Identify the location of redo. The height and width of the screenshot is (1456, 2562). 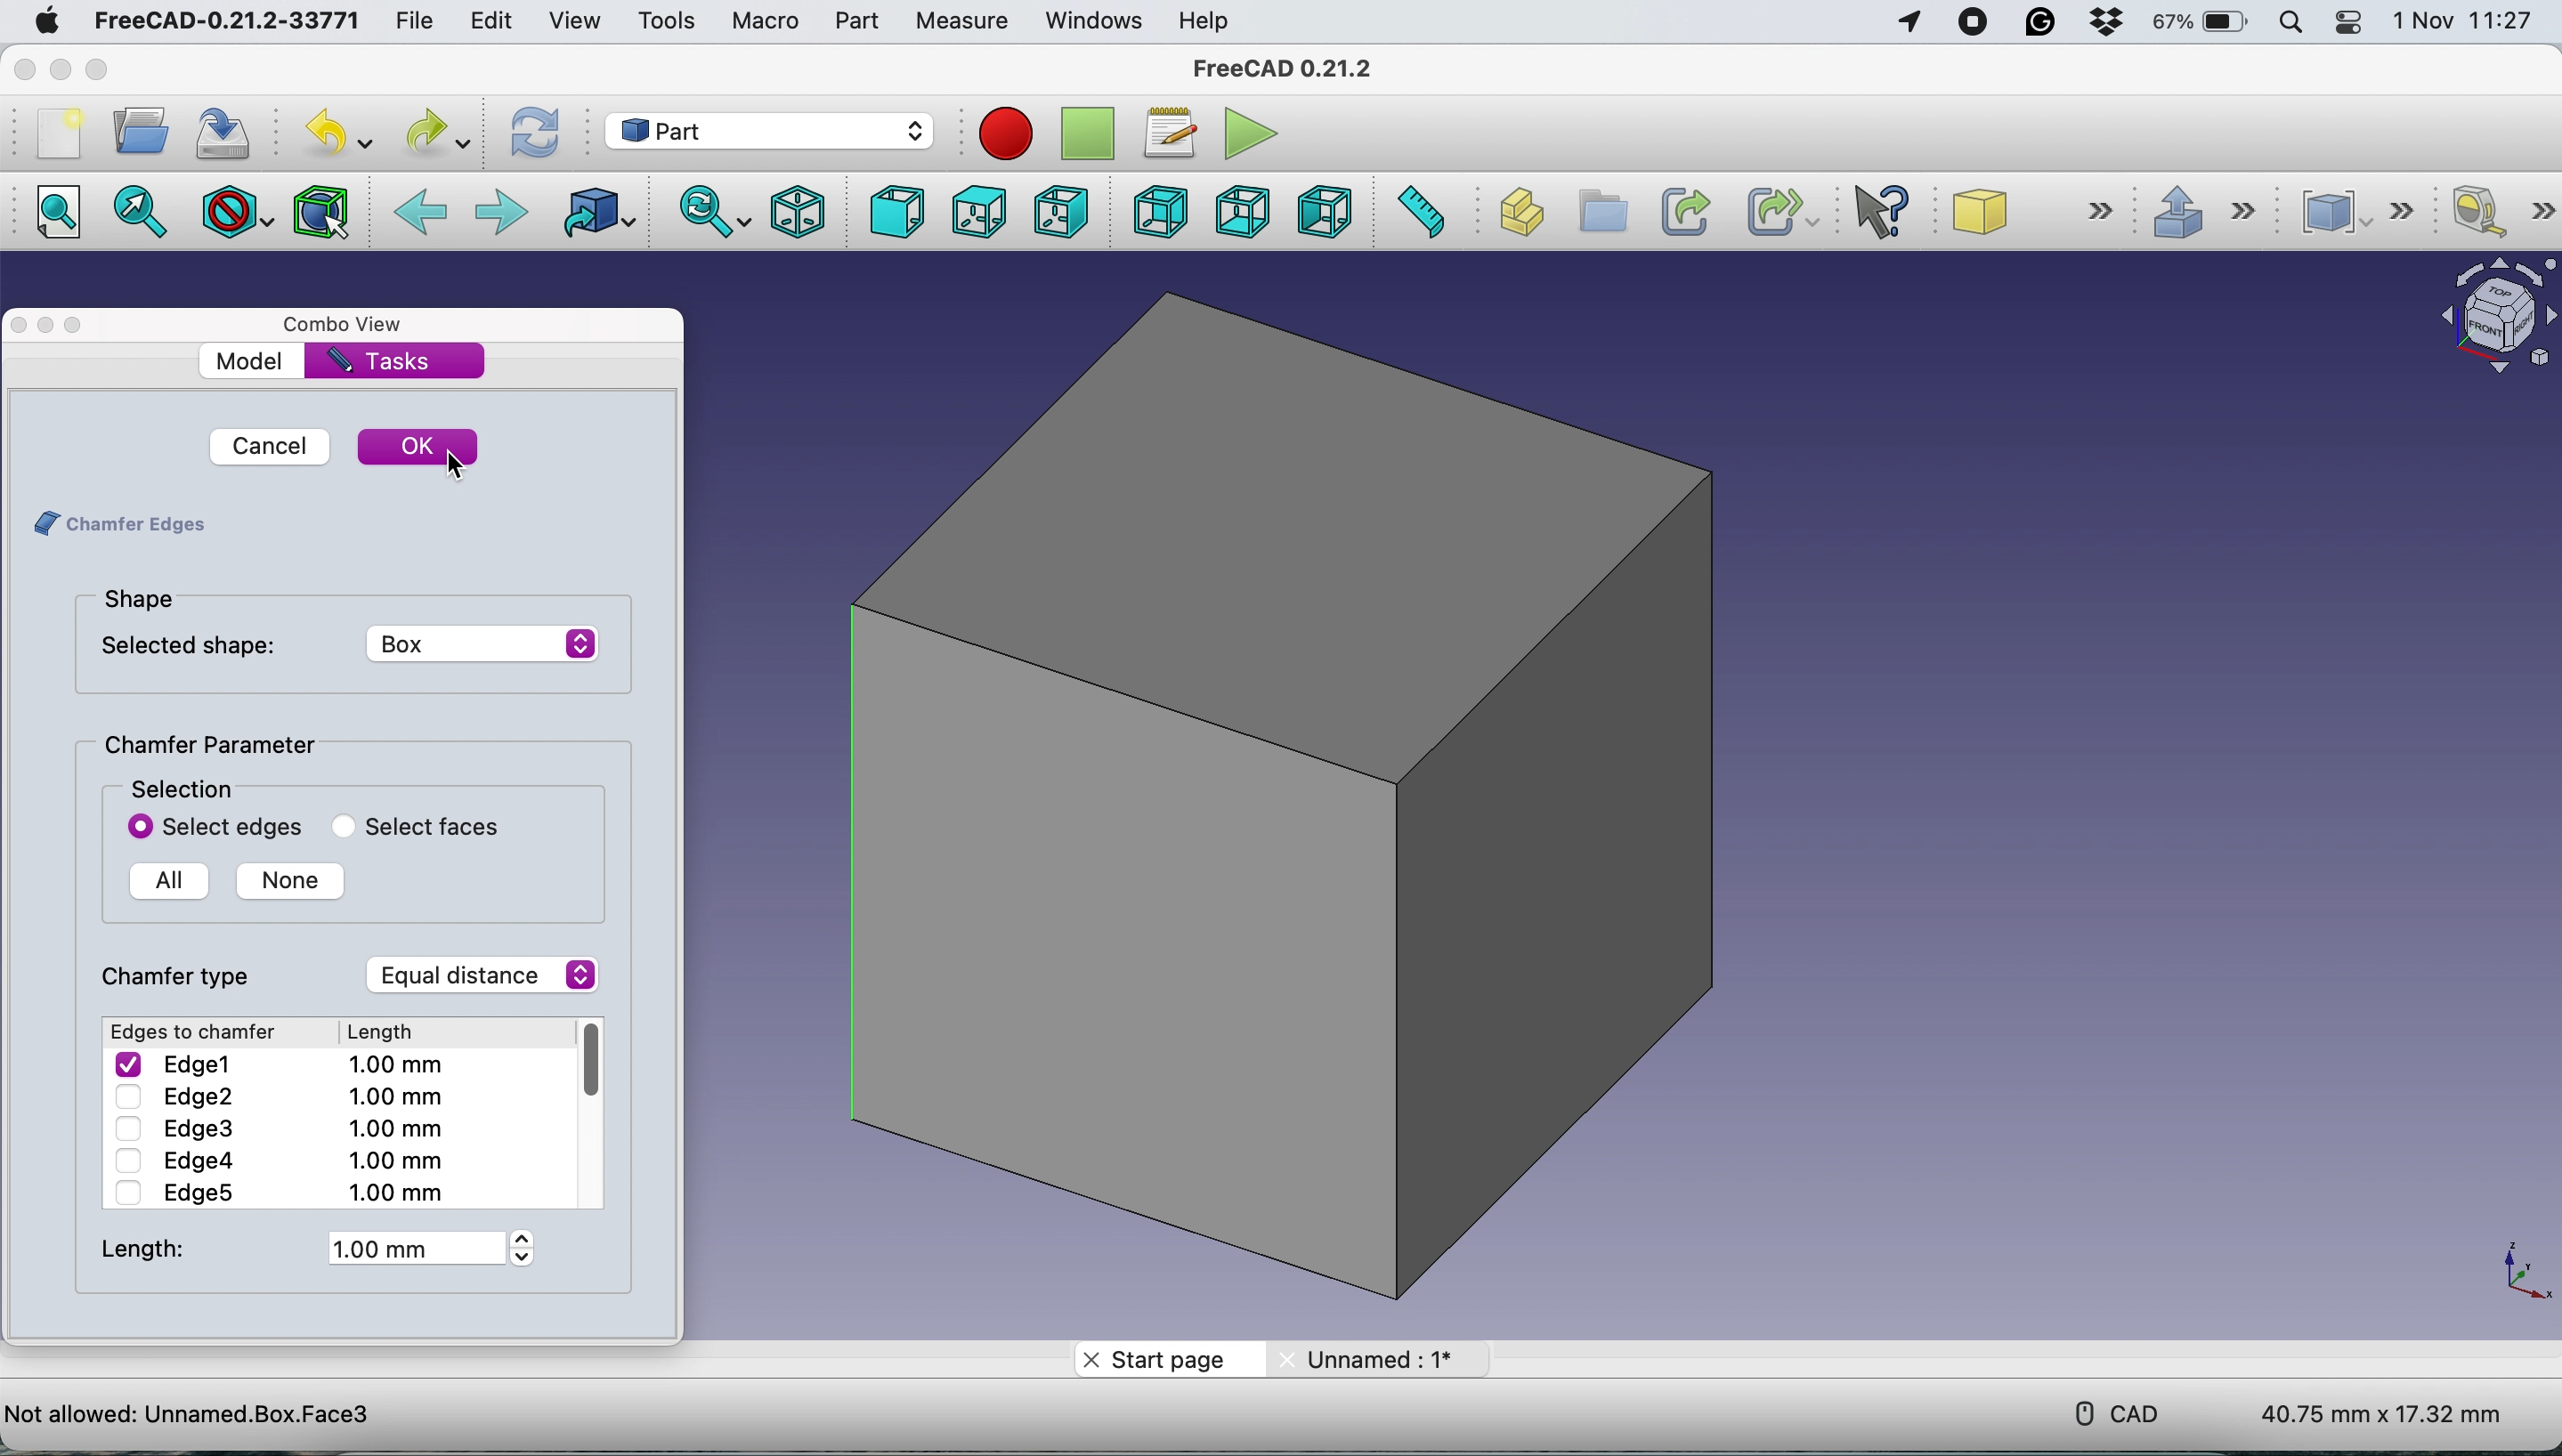
(425, 133).